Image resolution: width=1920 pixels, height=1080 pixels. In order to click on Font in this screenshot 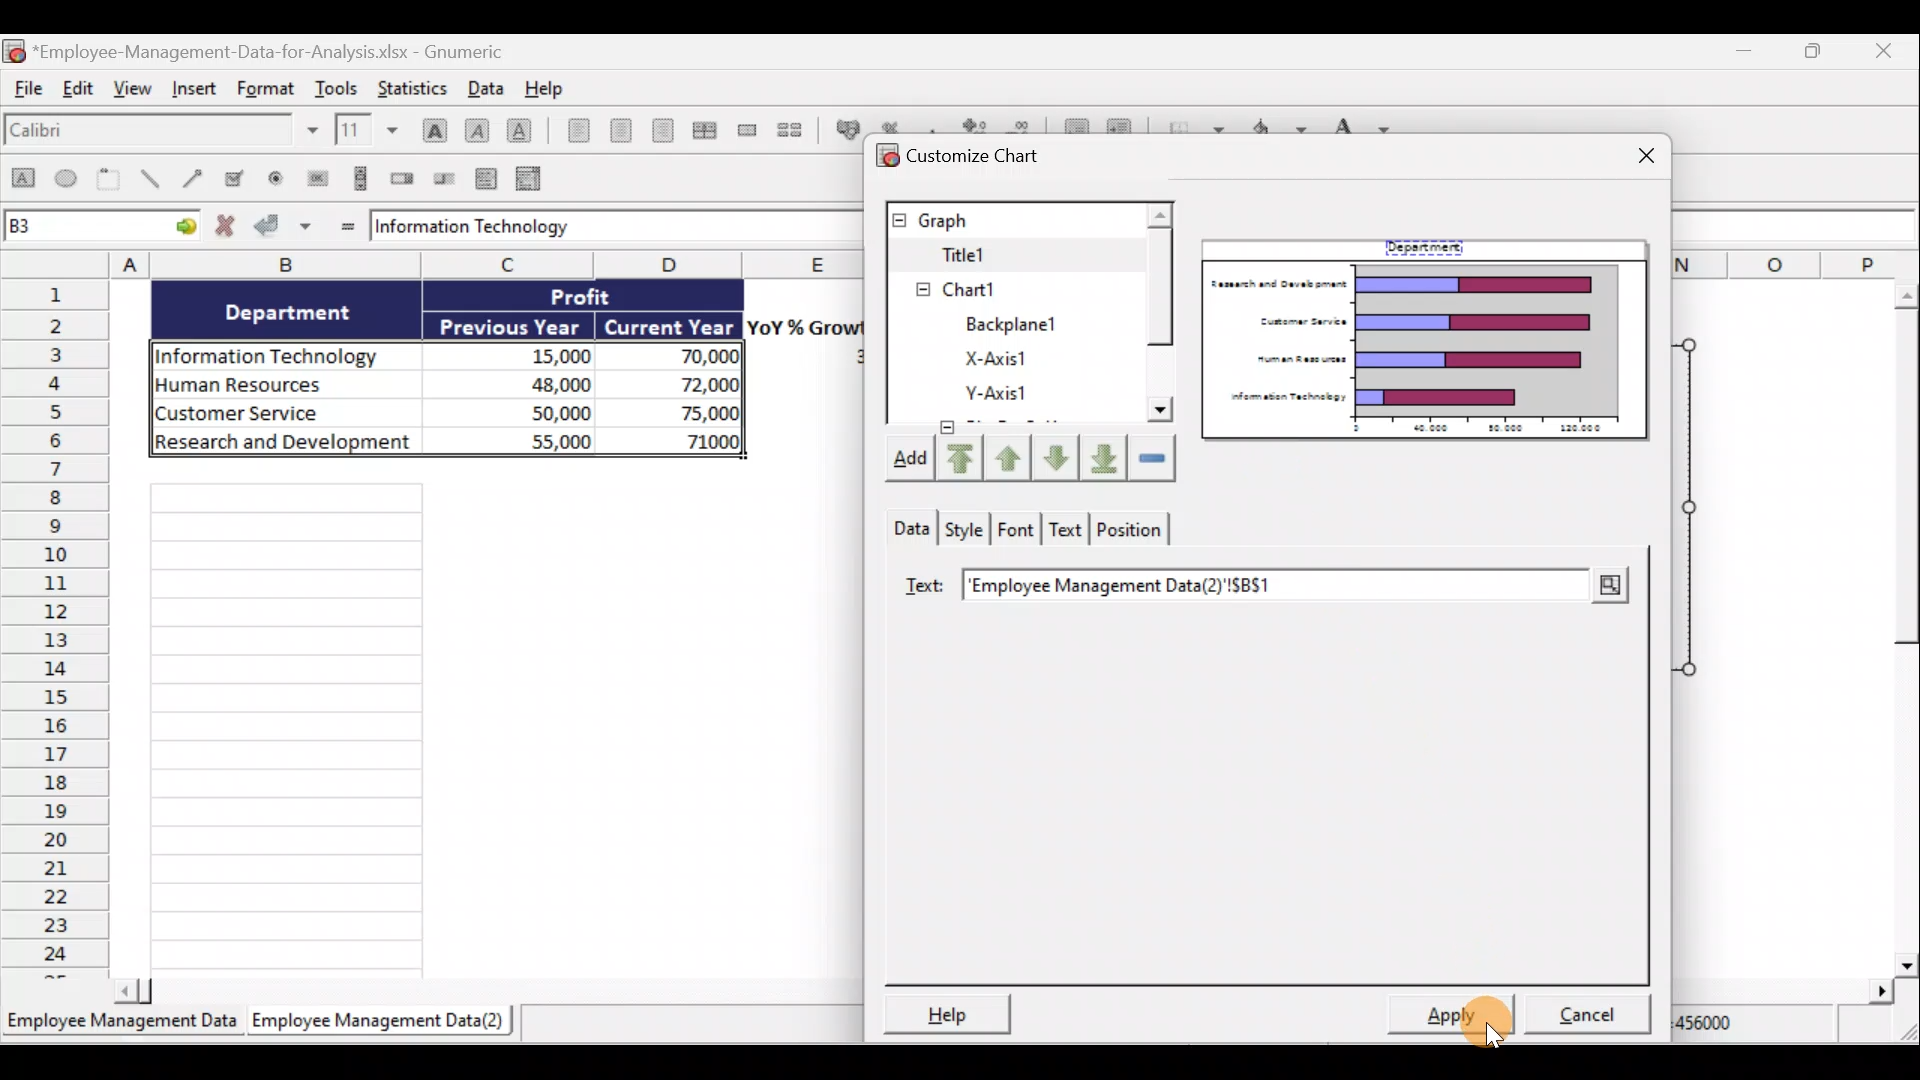, I will do `click(1016, 531)`.